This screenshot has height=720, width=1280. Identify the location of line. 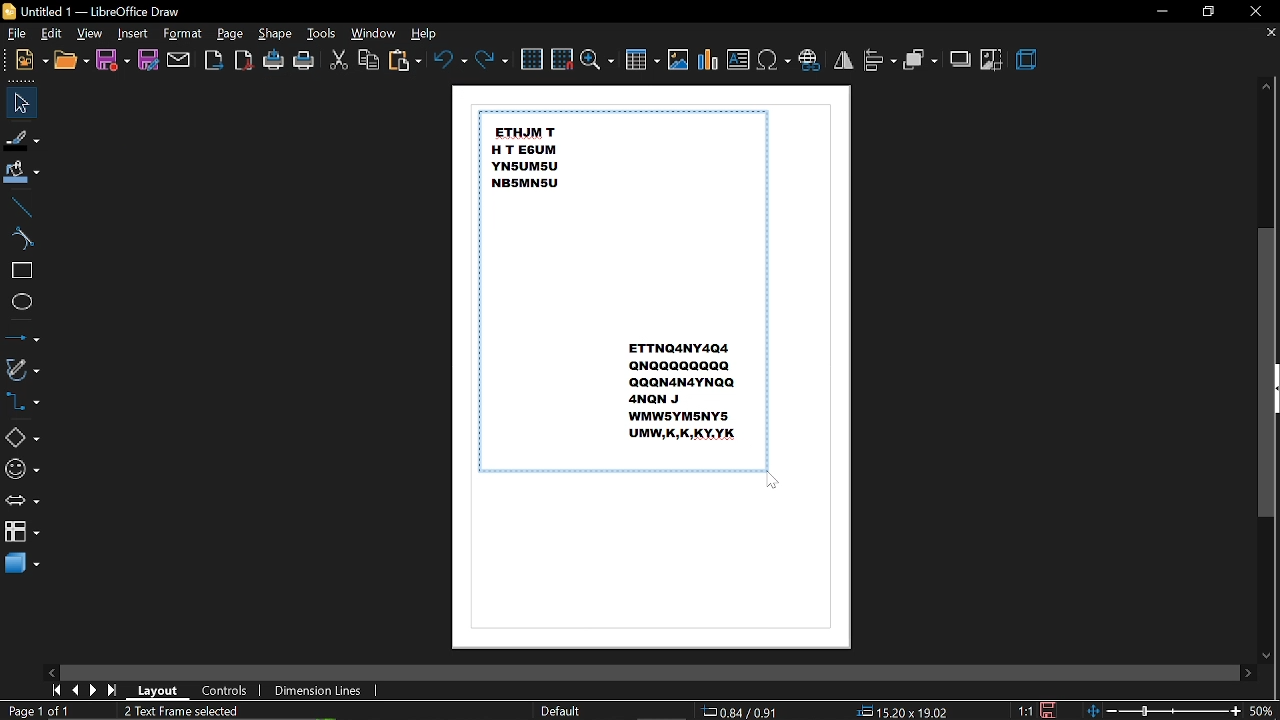
(21, 205).